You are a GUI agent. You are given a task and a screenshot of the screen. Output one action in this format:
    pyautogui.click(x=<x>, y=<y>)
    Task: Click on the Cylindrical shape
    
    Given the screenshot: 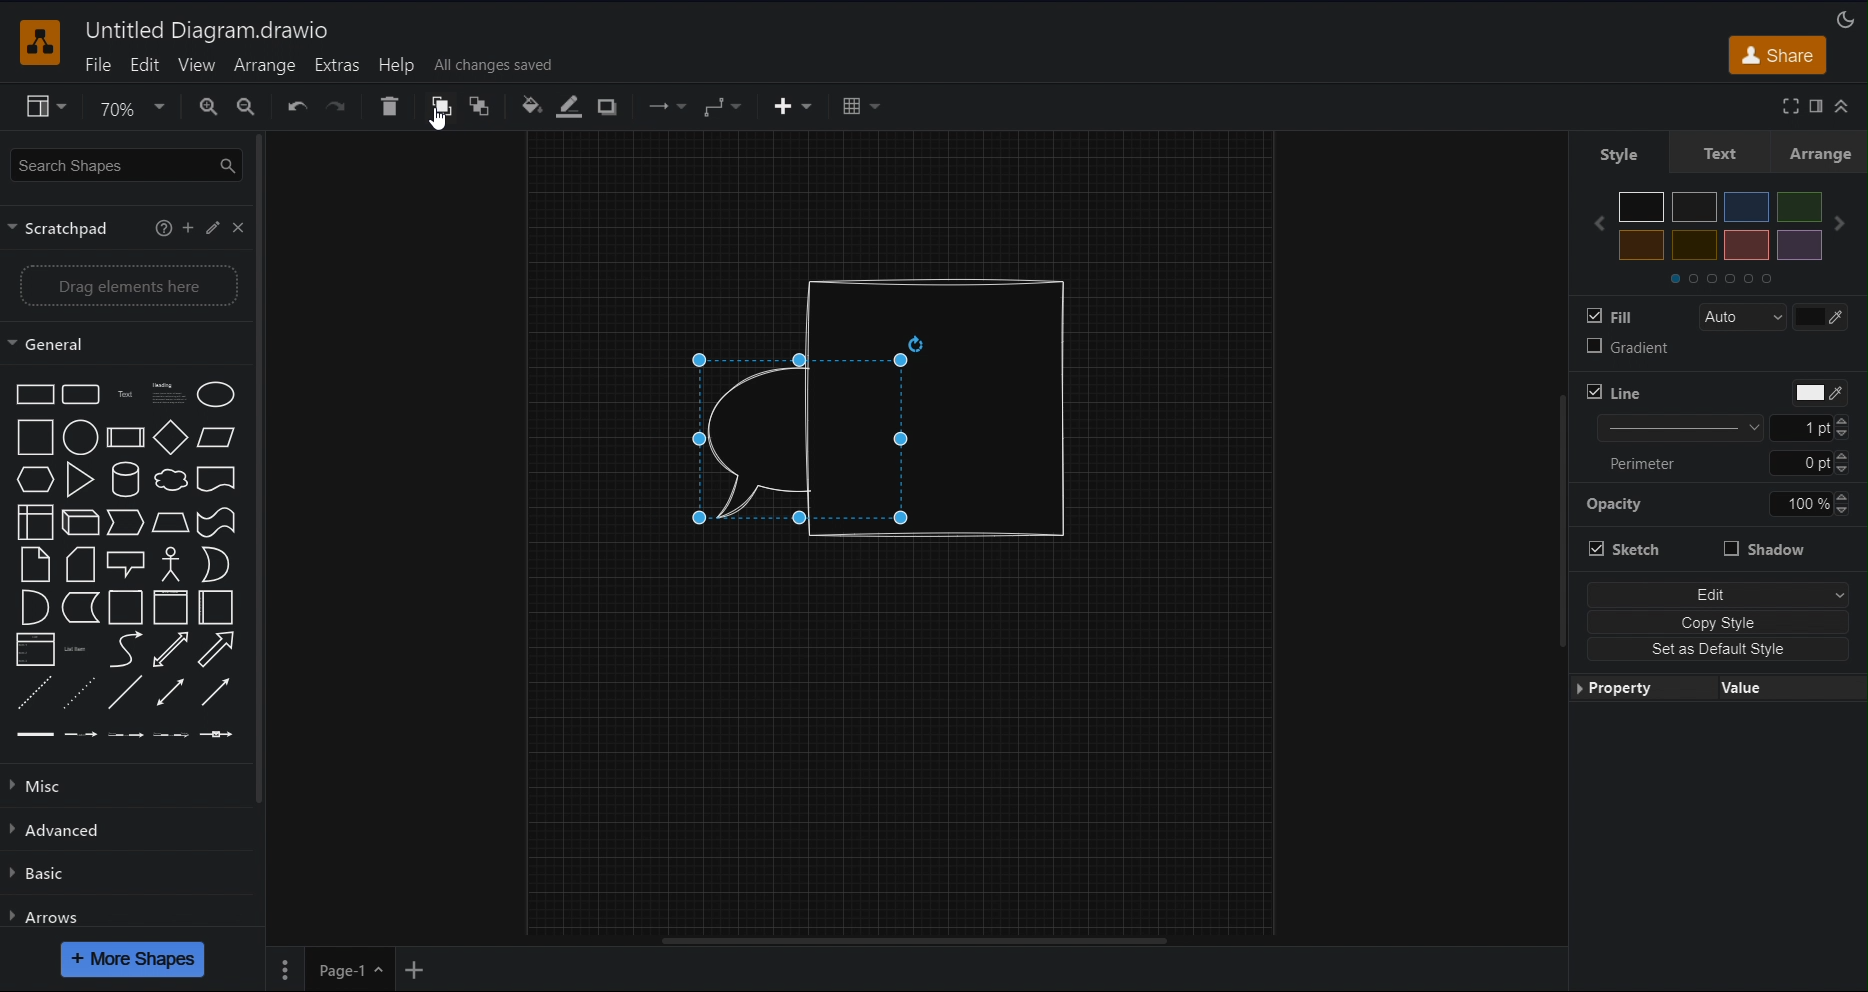 What is the action you would take?
    pyautogui.click(x=937, y=408)
    